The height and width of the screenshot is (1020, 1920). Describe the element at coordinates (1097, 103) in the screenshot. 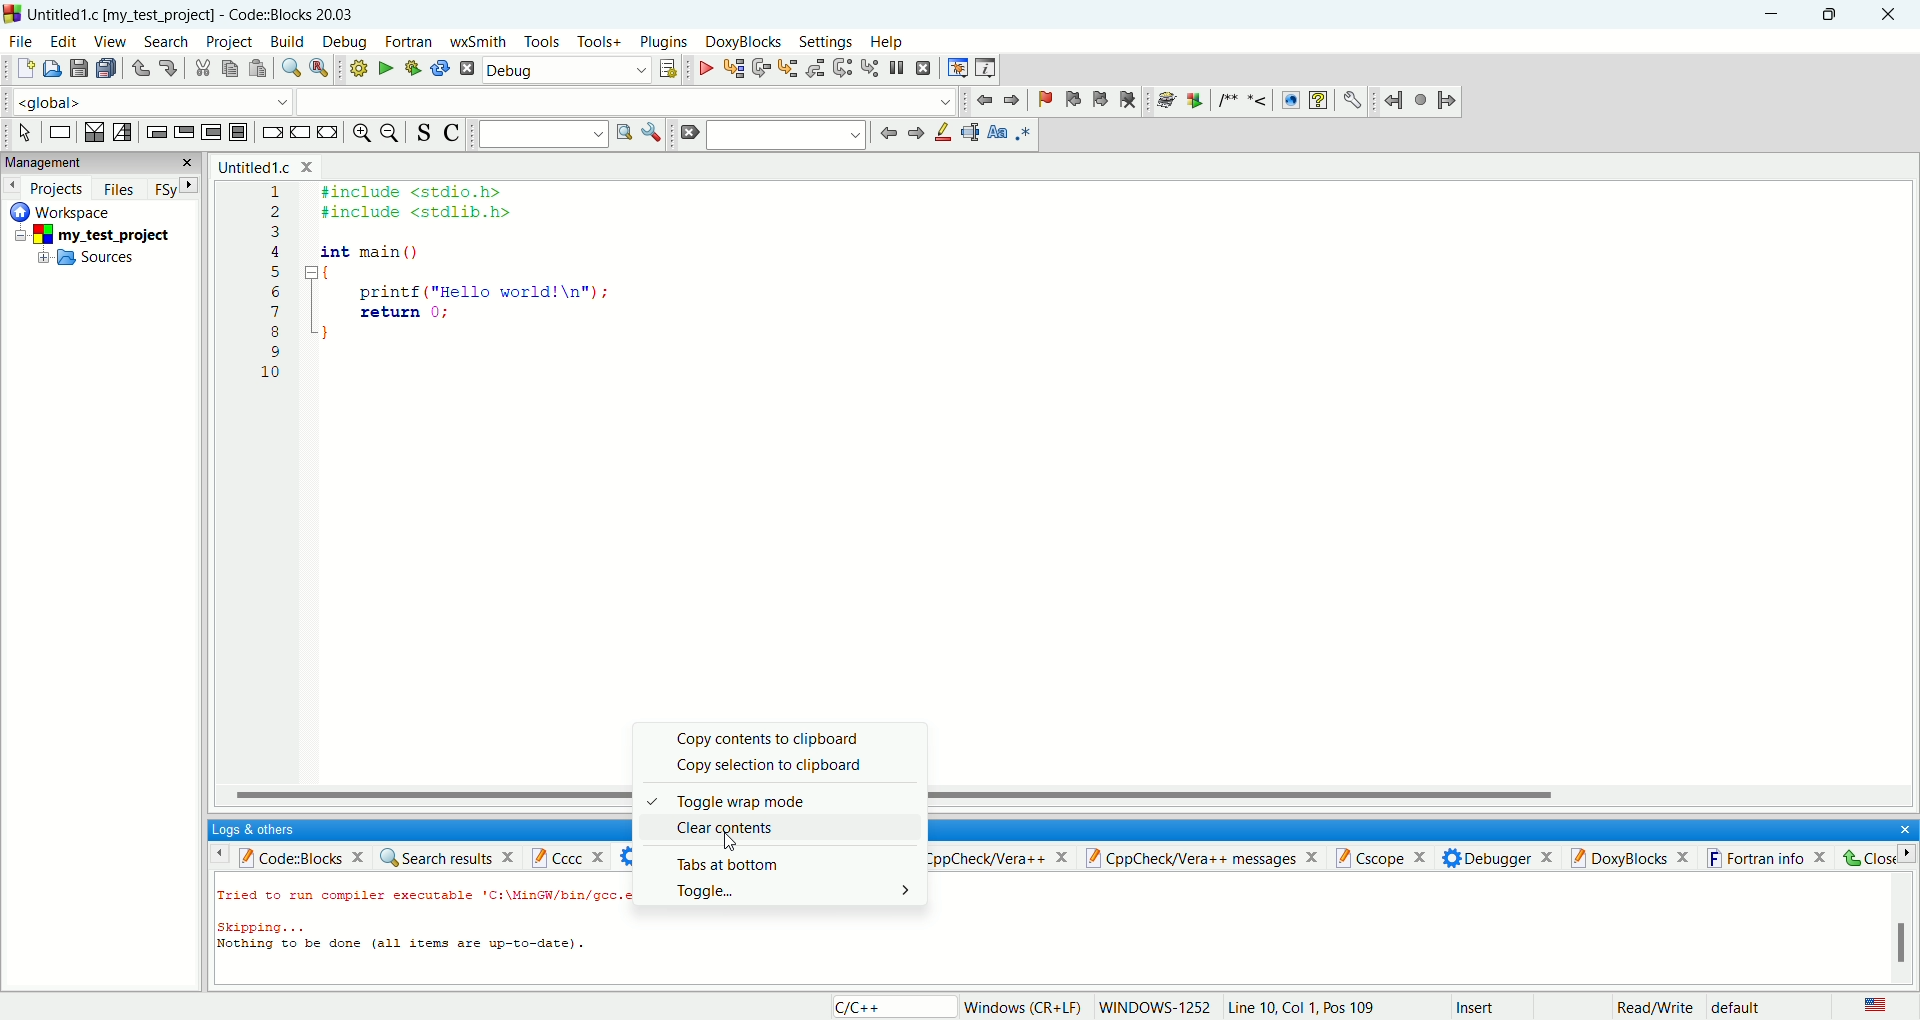

I see `next bookmark` at that location.